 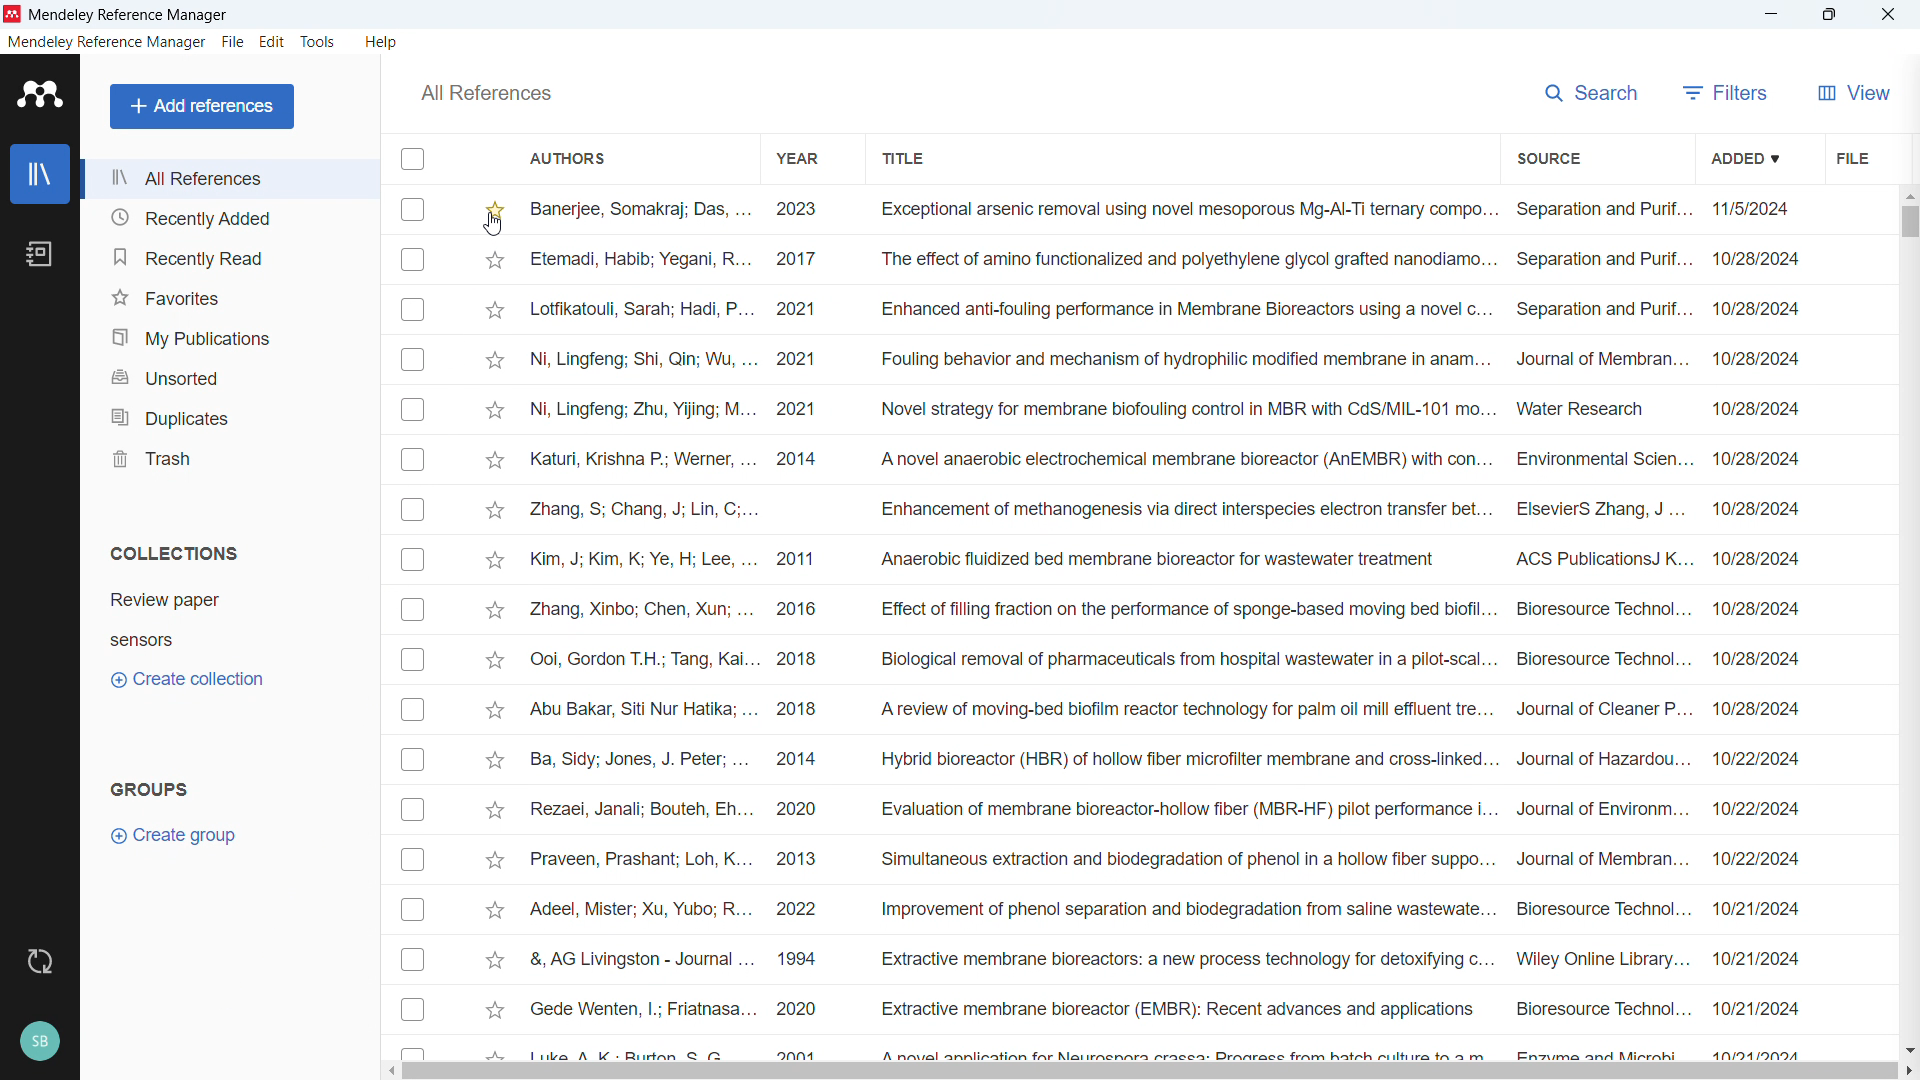 What do you see at coordinates (1592, 93) in the screenshot?
I see `search ` at bounding box center [1592, 93].